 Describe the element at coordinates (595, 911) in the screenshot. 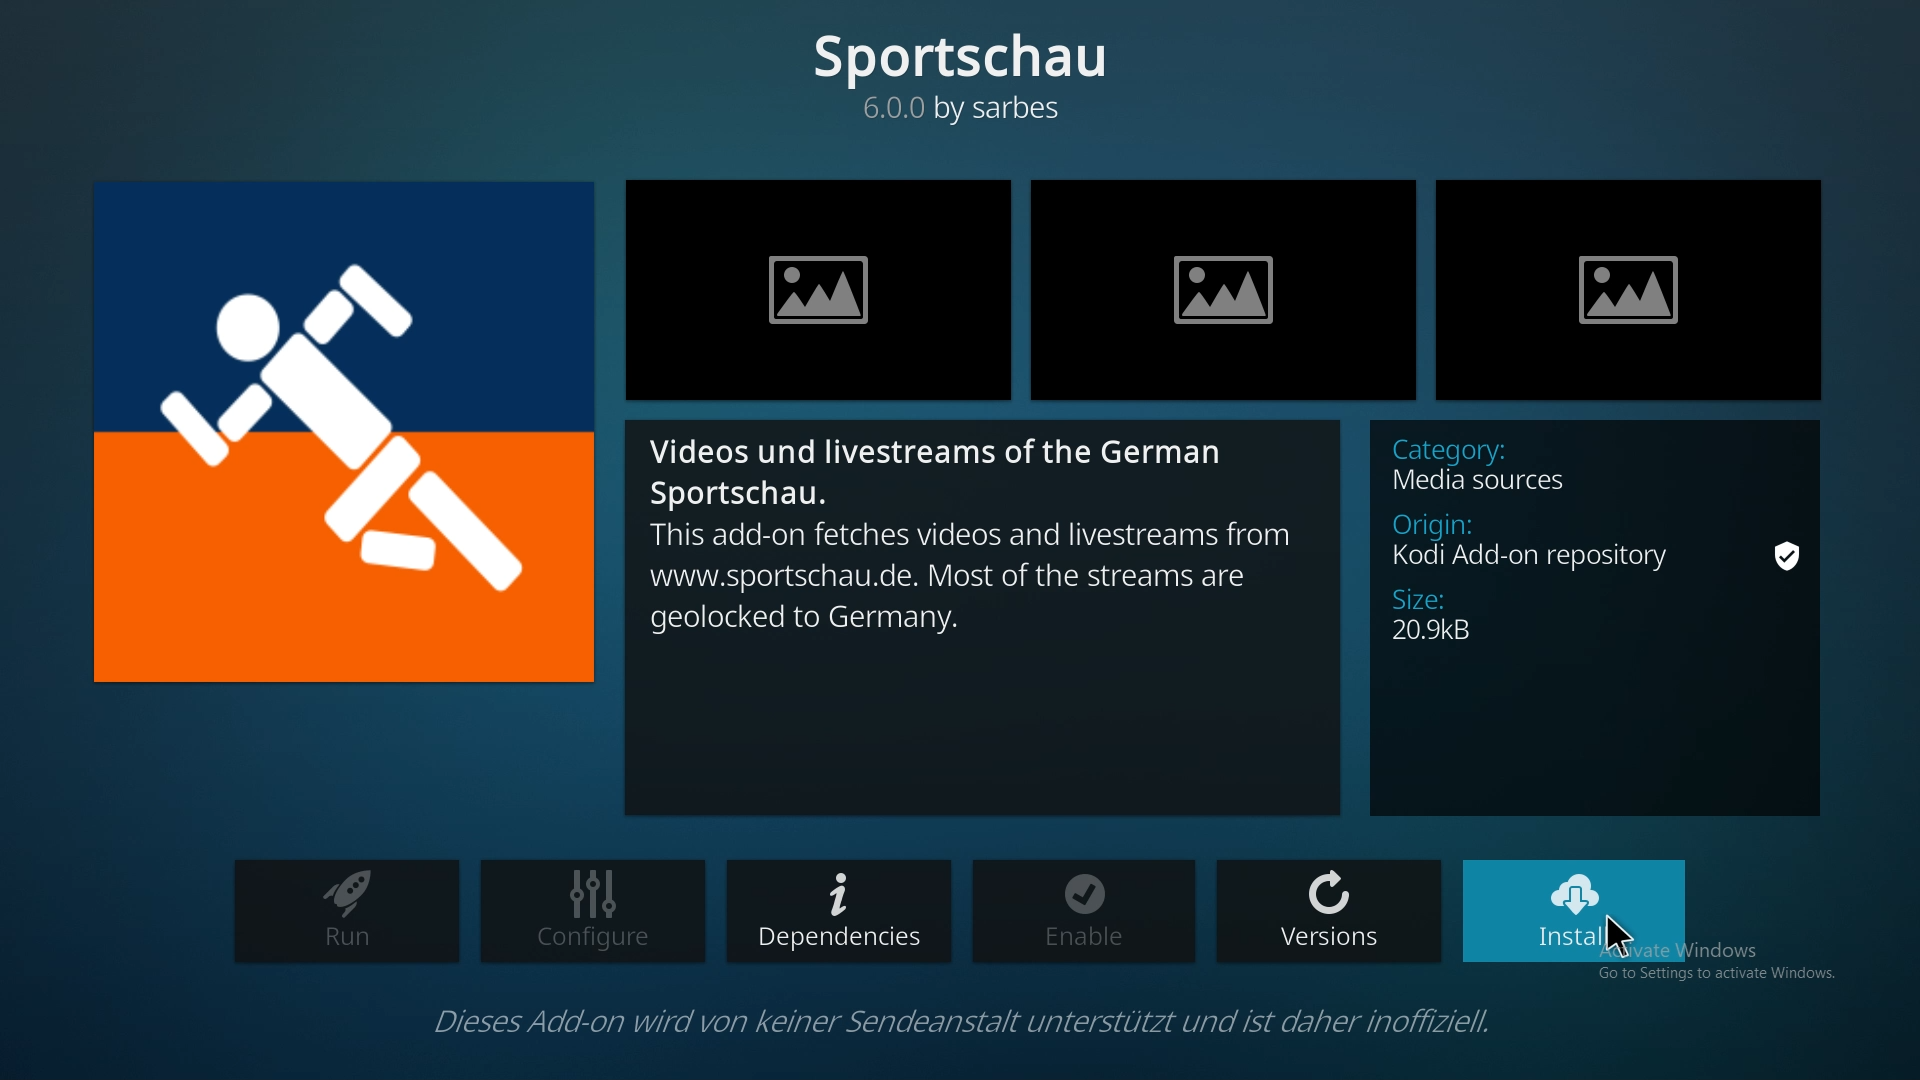

I see `configure` at that location.